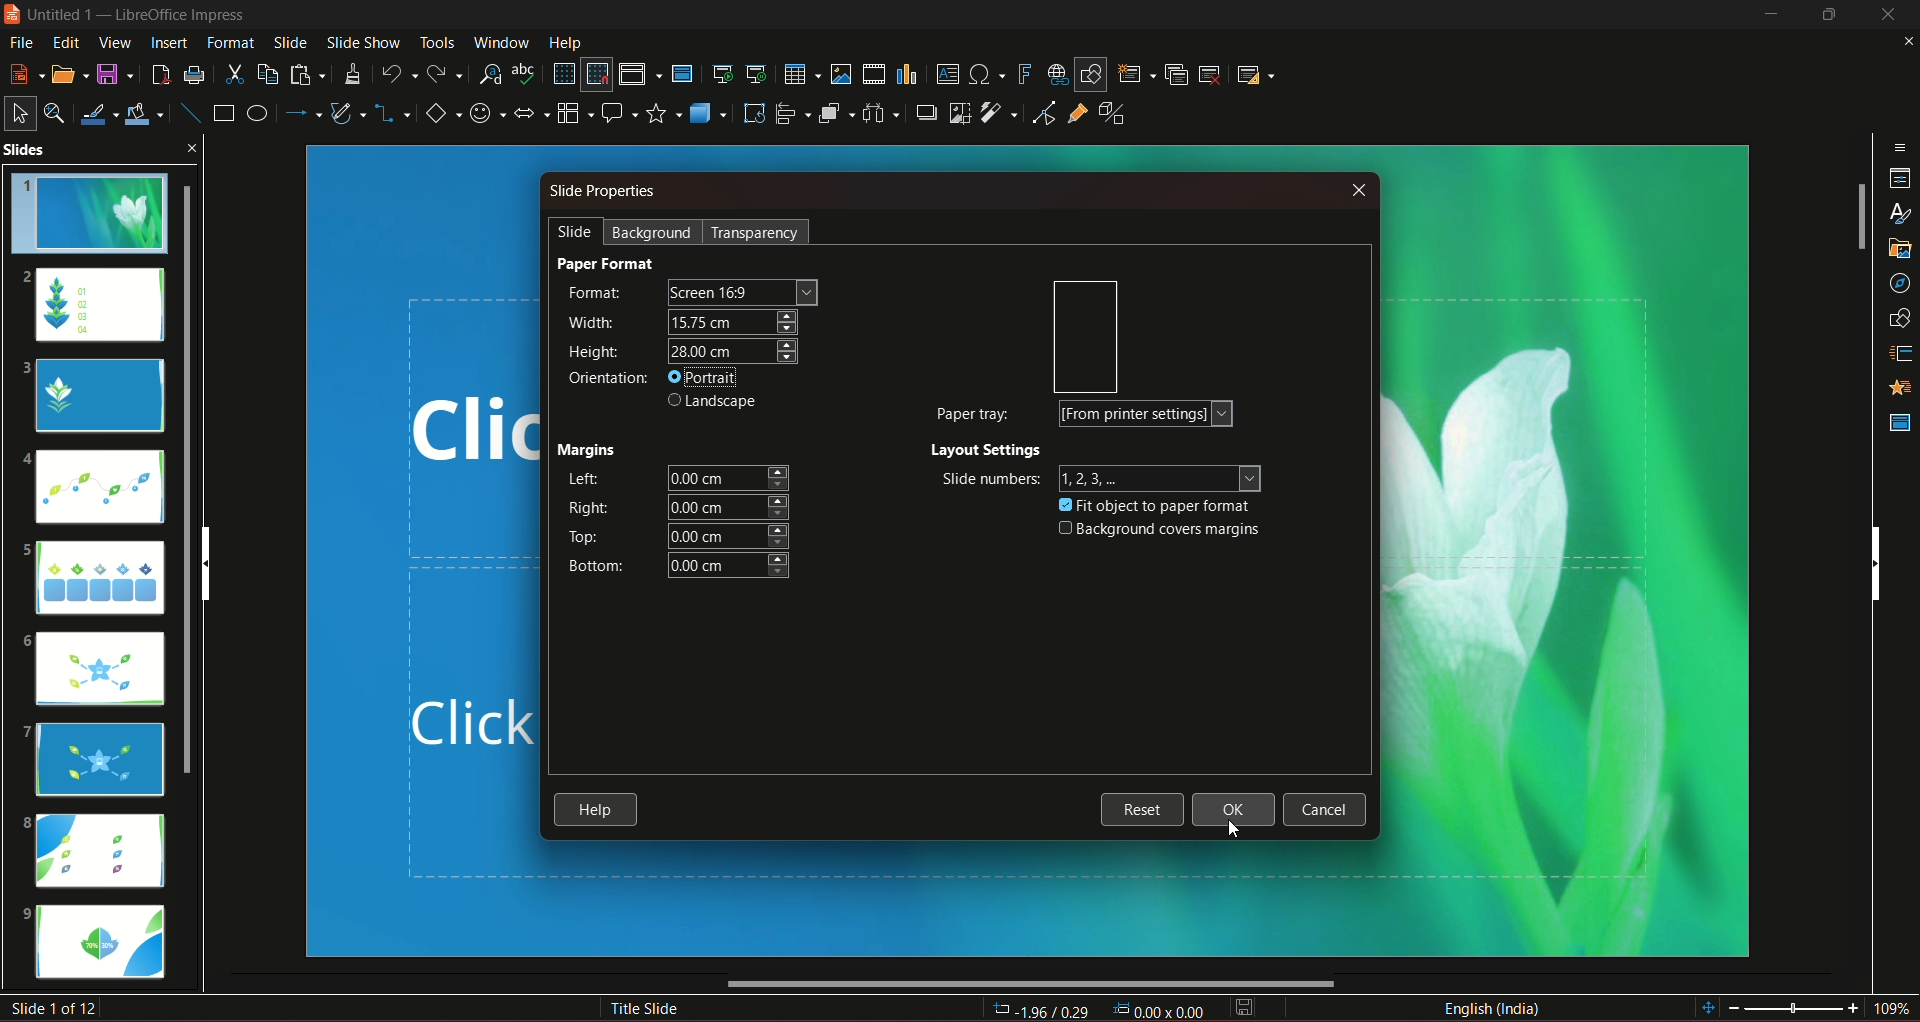 This screenshot has height=1022, width=1920. What do you see at coordinates (1041, 116) in the screenshot?
I see `toggle point edit` at bounding box center [1041, 116].